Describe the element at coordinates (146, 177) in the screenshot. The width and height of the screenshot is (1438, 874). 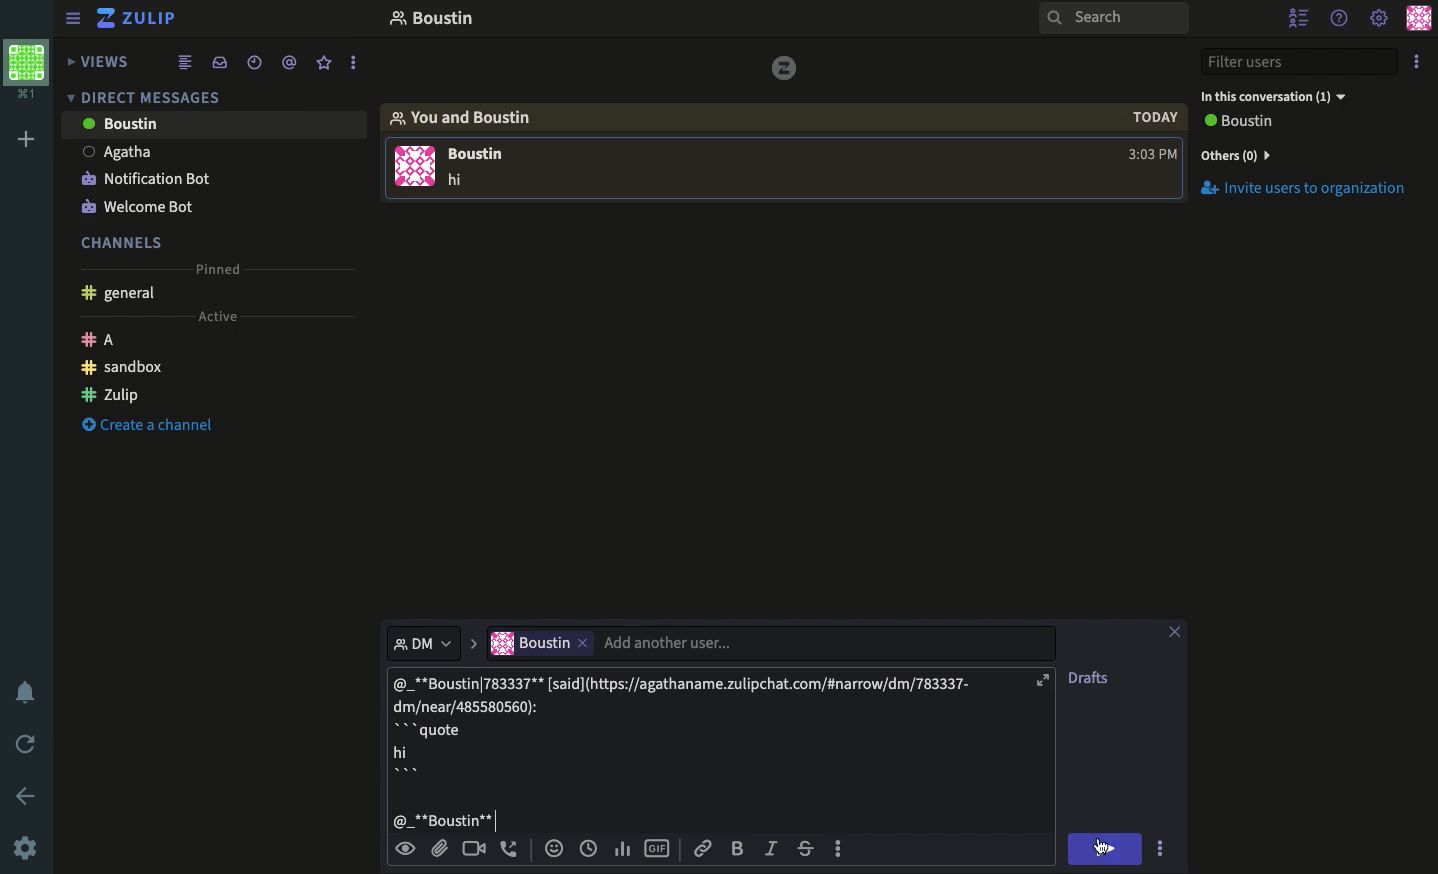
I see `Notification bot` at that location.